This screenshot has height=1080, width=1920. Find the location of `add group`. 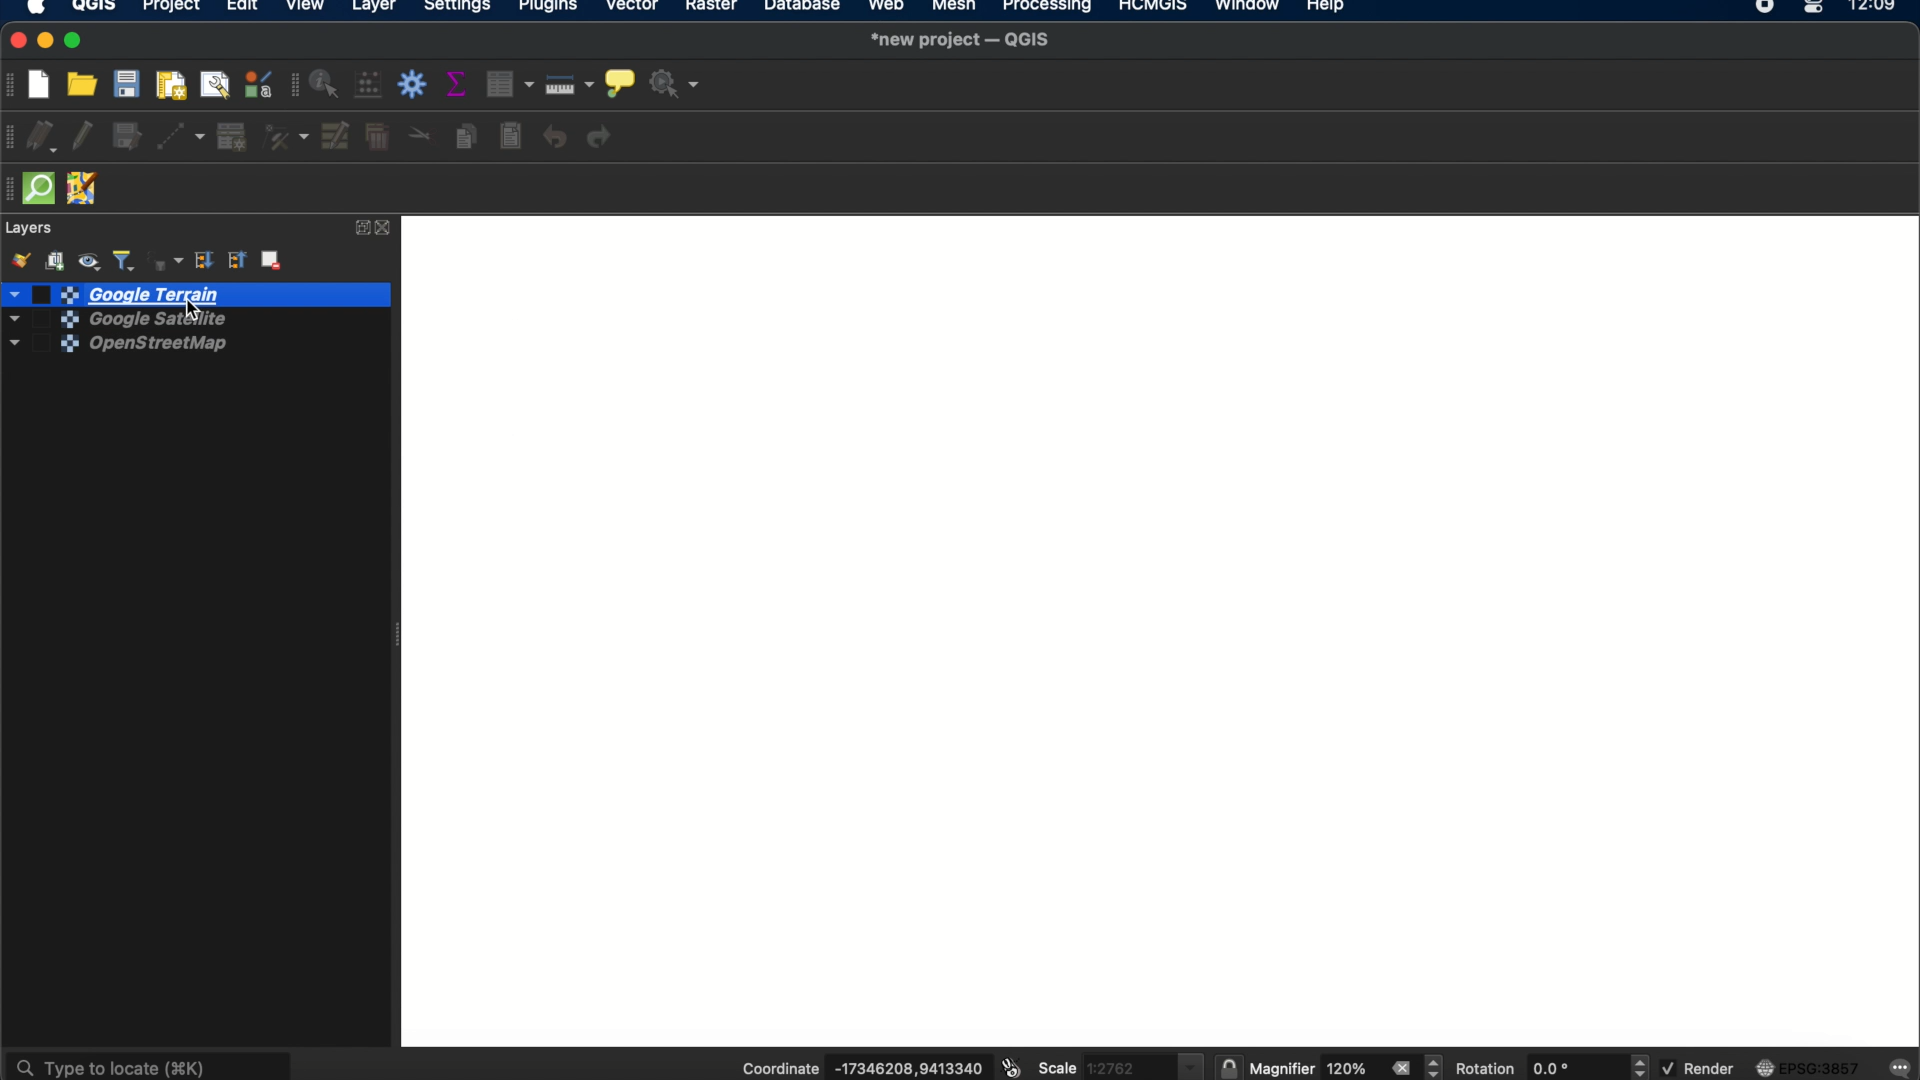

add group is located at coordinates (58, 260).